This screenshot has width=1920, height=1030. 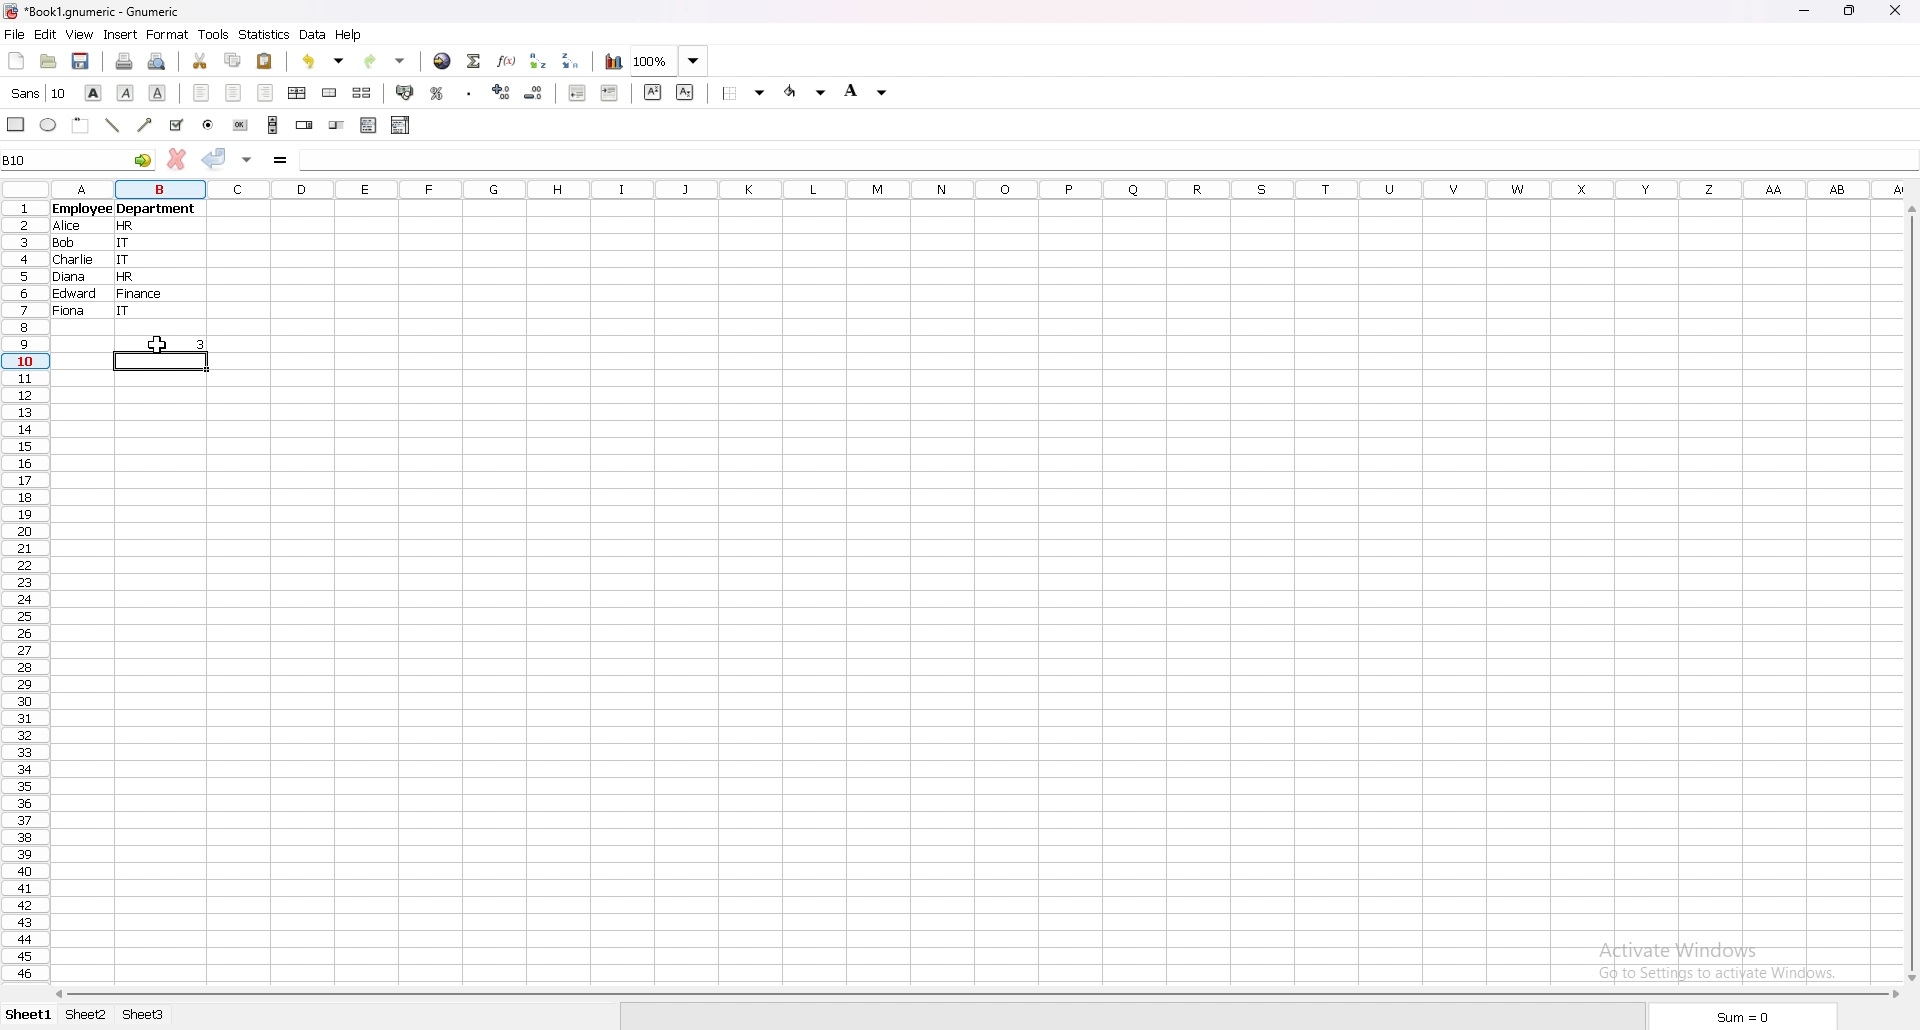 I want to click on split merged cells, so click(x=363, y=92).